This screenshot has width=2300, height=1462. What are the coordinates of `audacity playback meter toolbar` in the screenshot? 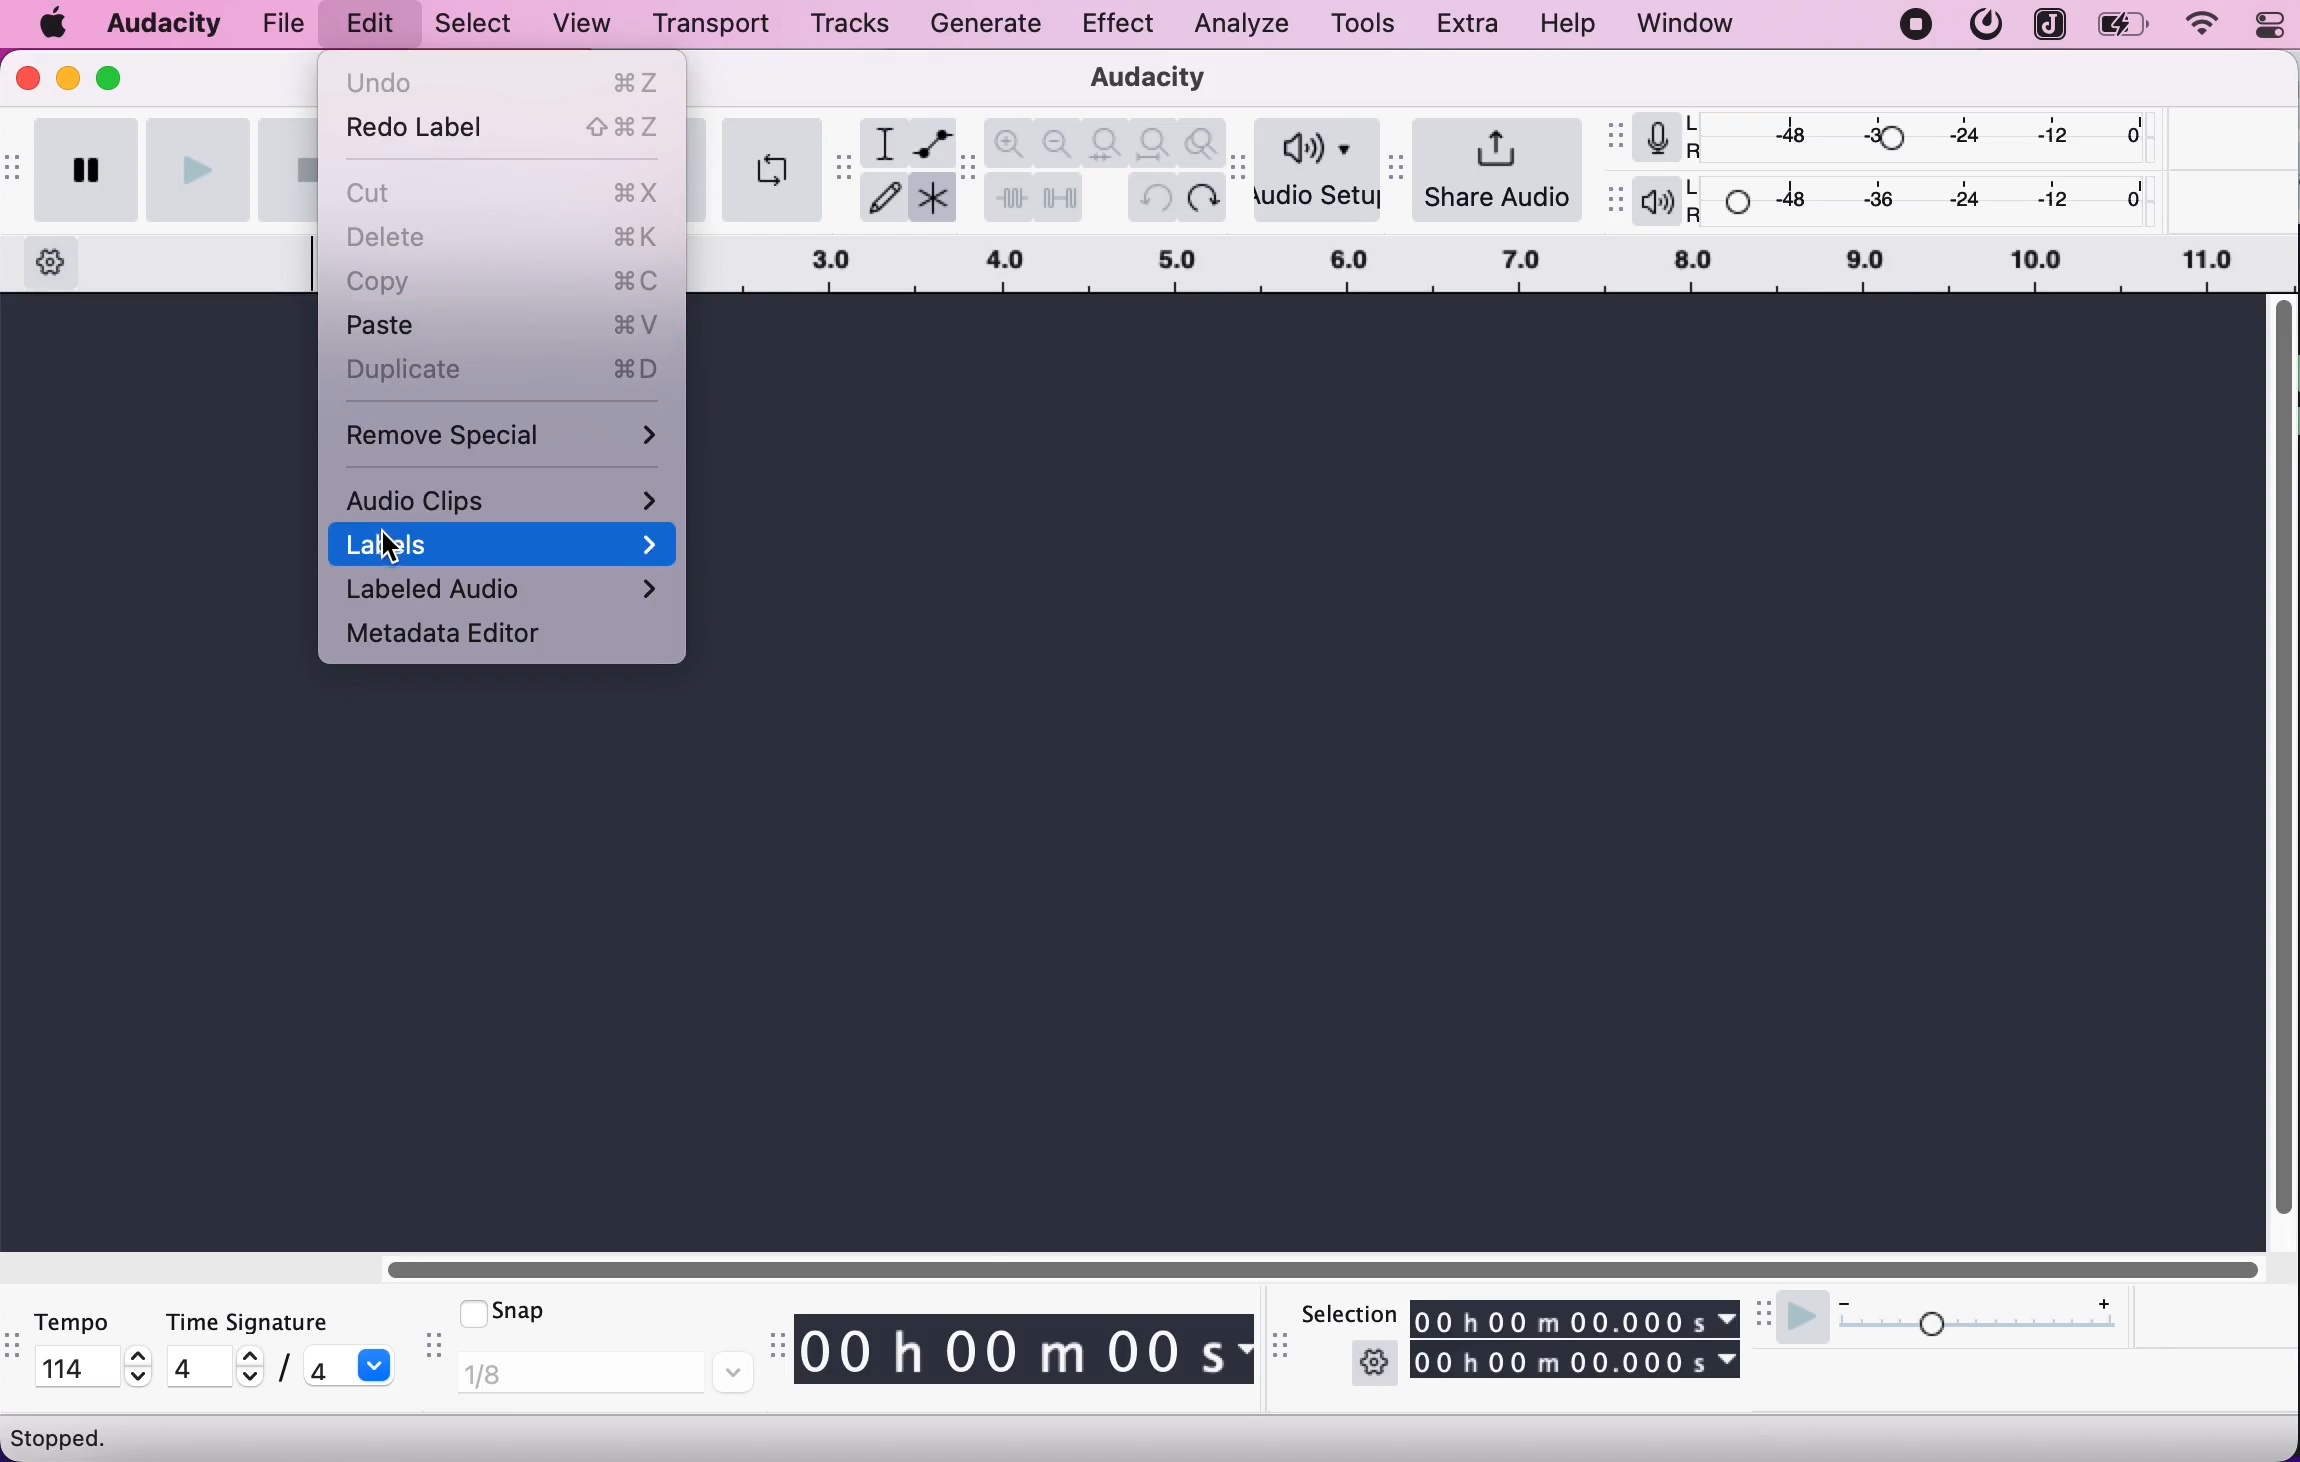 It's located at (1613, 201).